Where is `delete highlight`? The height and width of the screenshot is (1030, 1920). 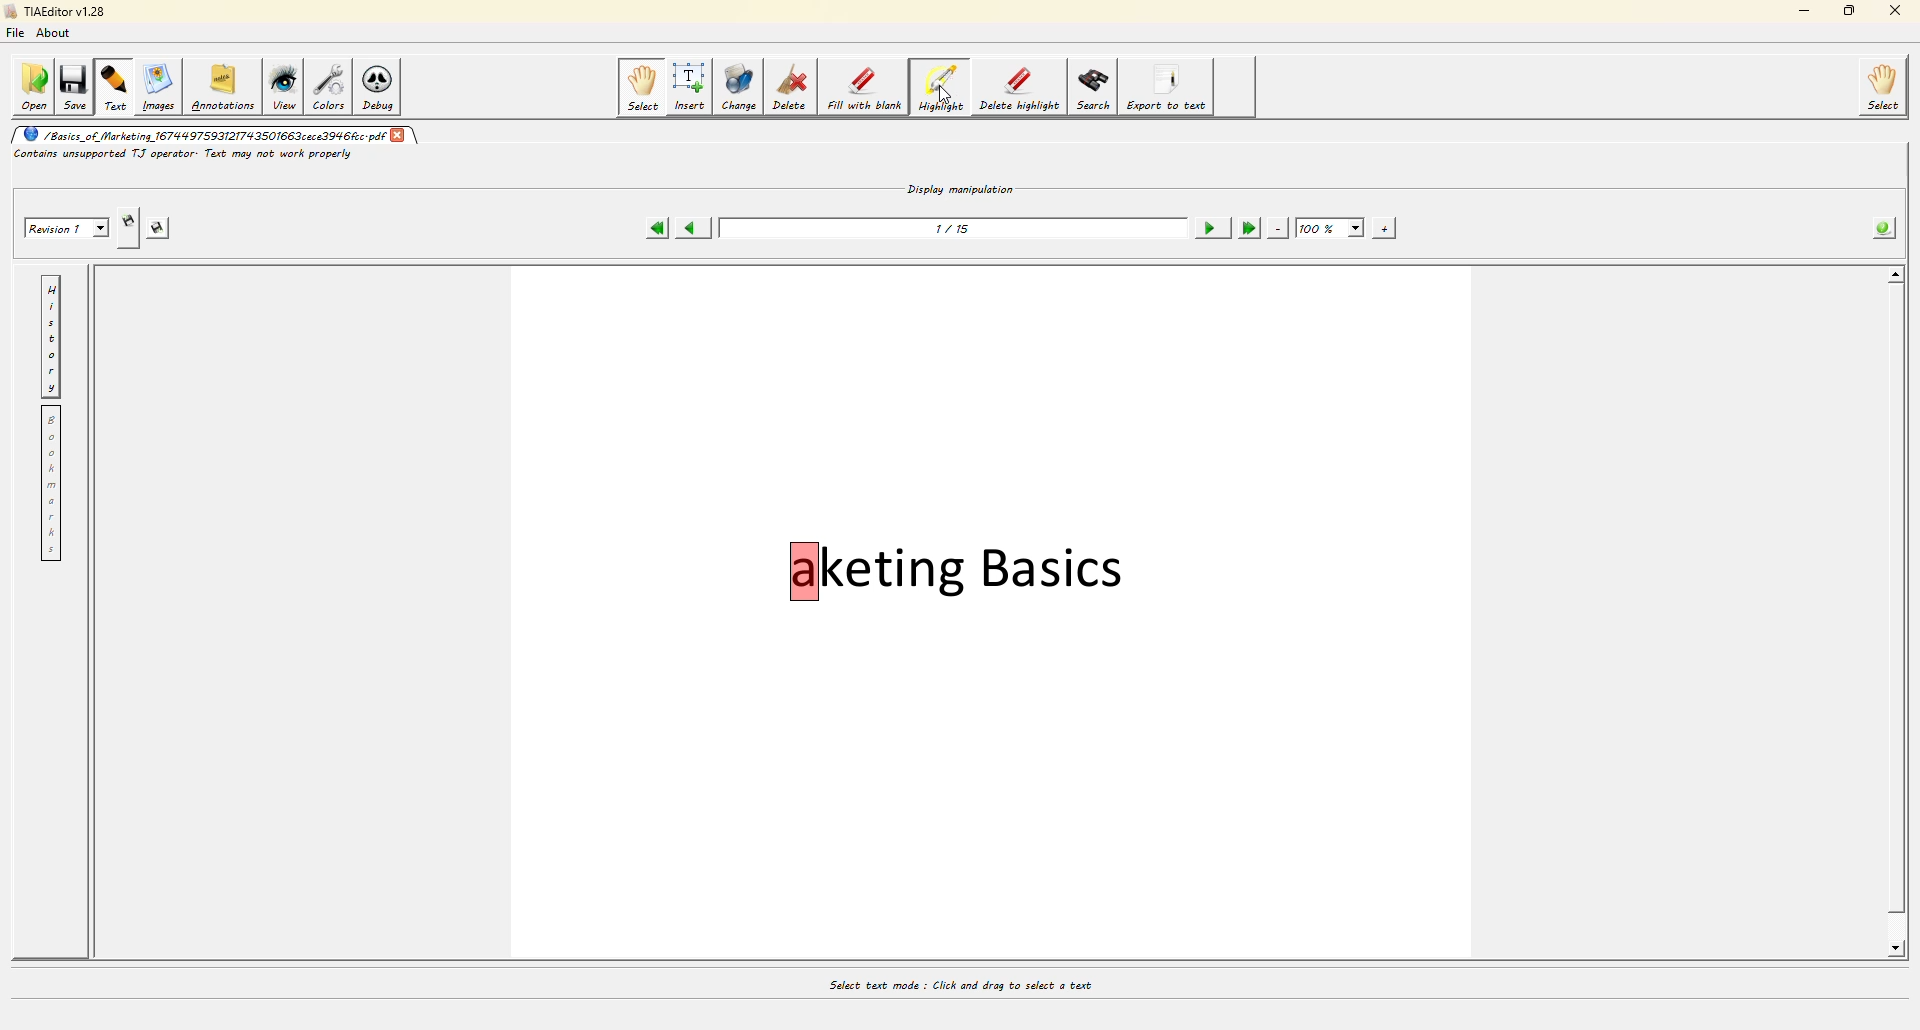 delete highlight is located at coordinates (1021, 89).